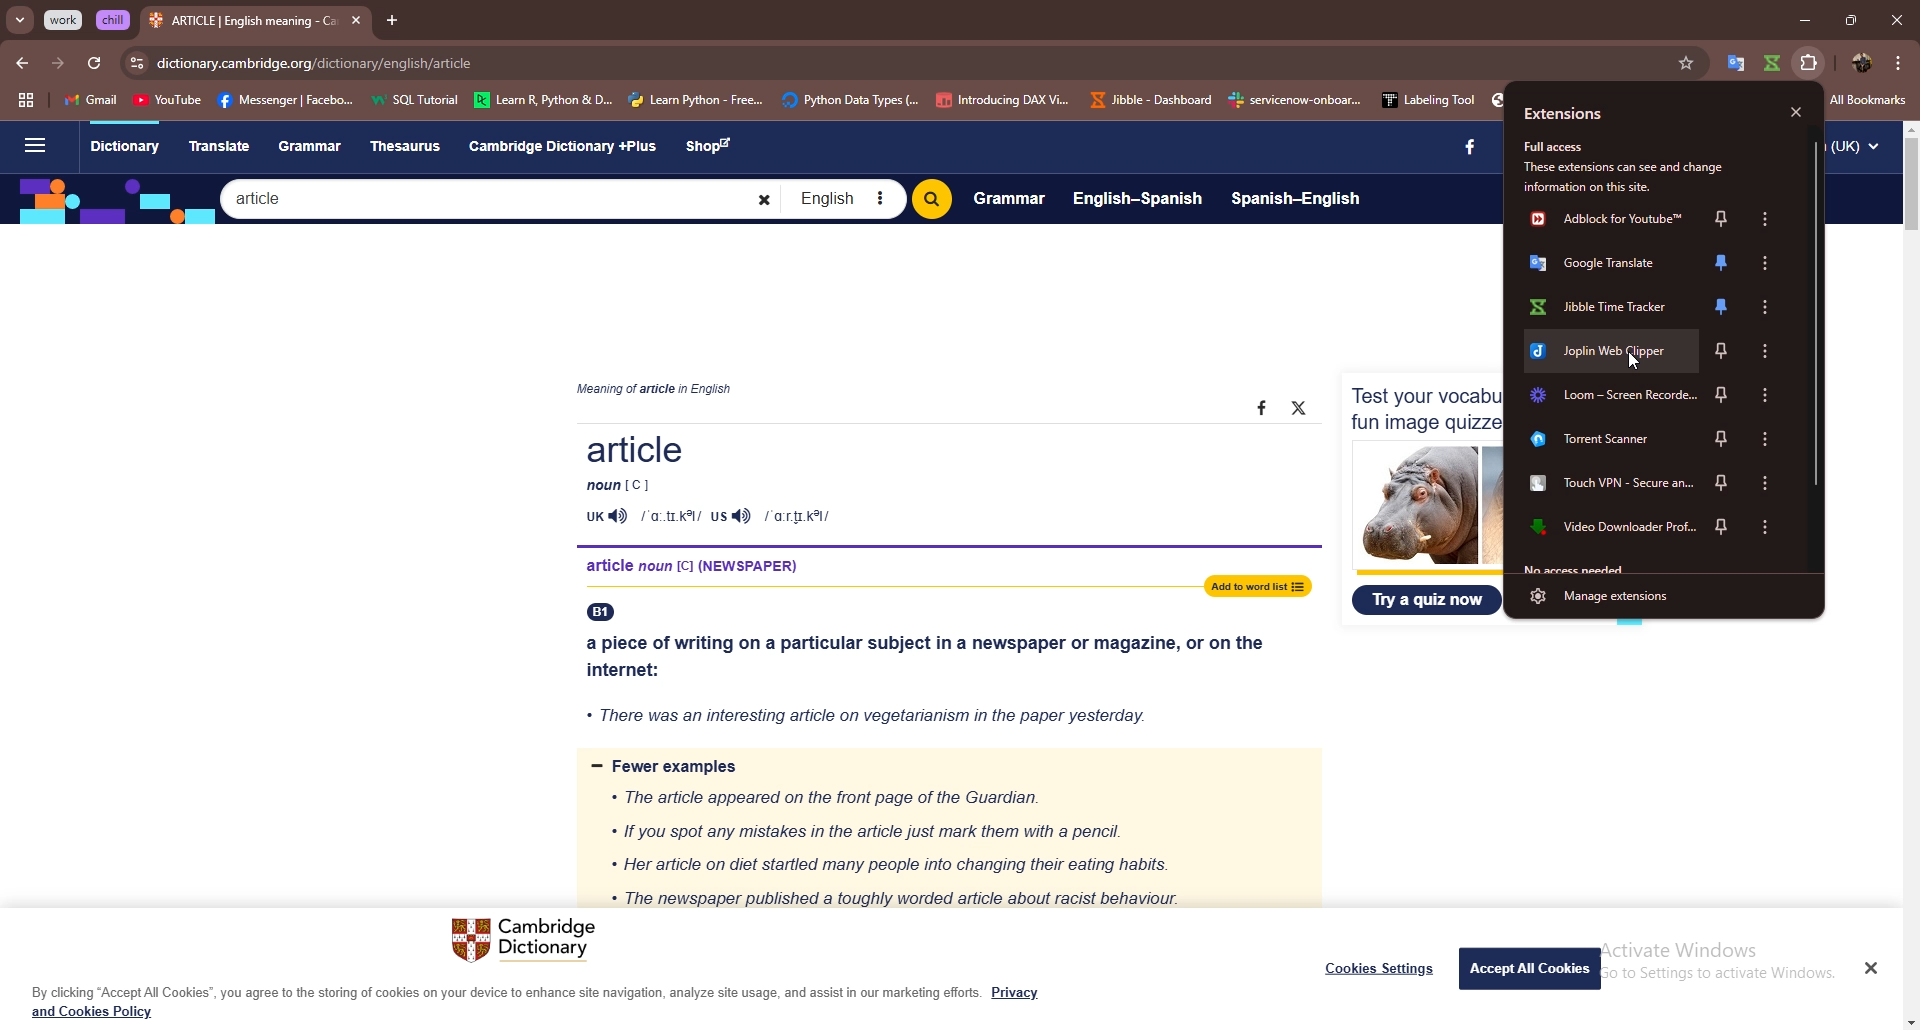 This screenshot has height=1030, width=1920. What do you see at coordinates (529, 942) in the screenshot?
I see ` Cambridge Dictionary` at bounding box center [529, 942].